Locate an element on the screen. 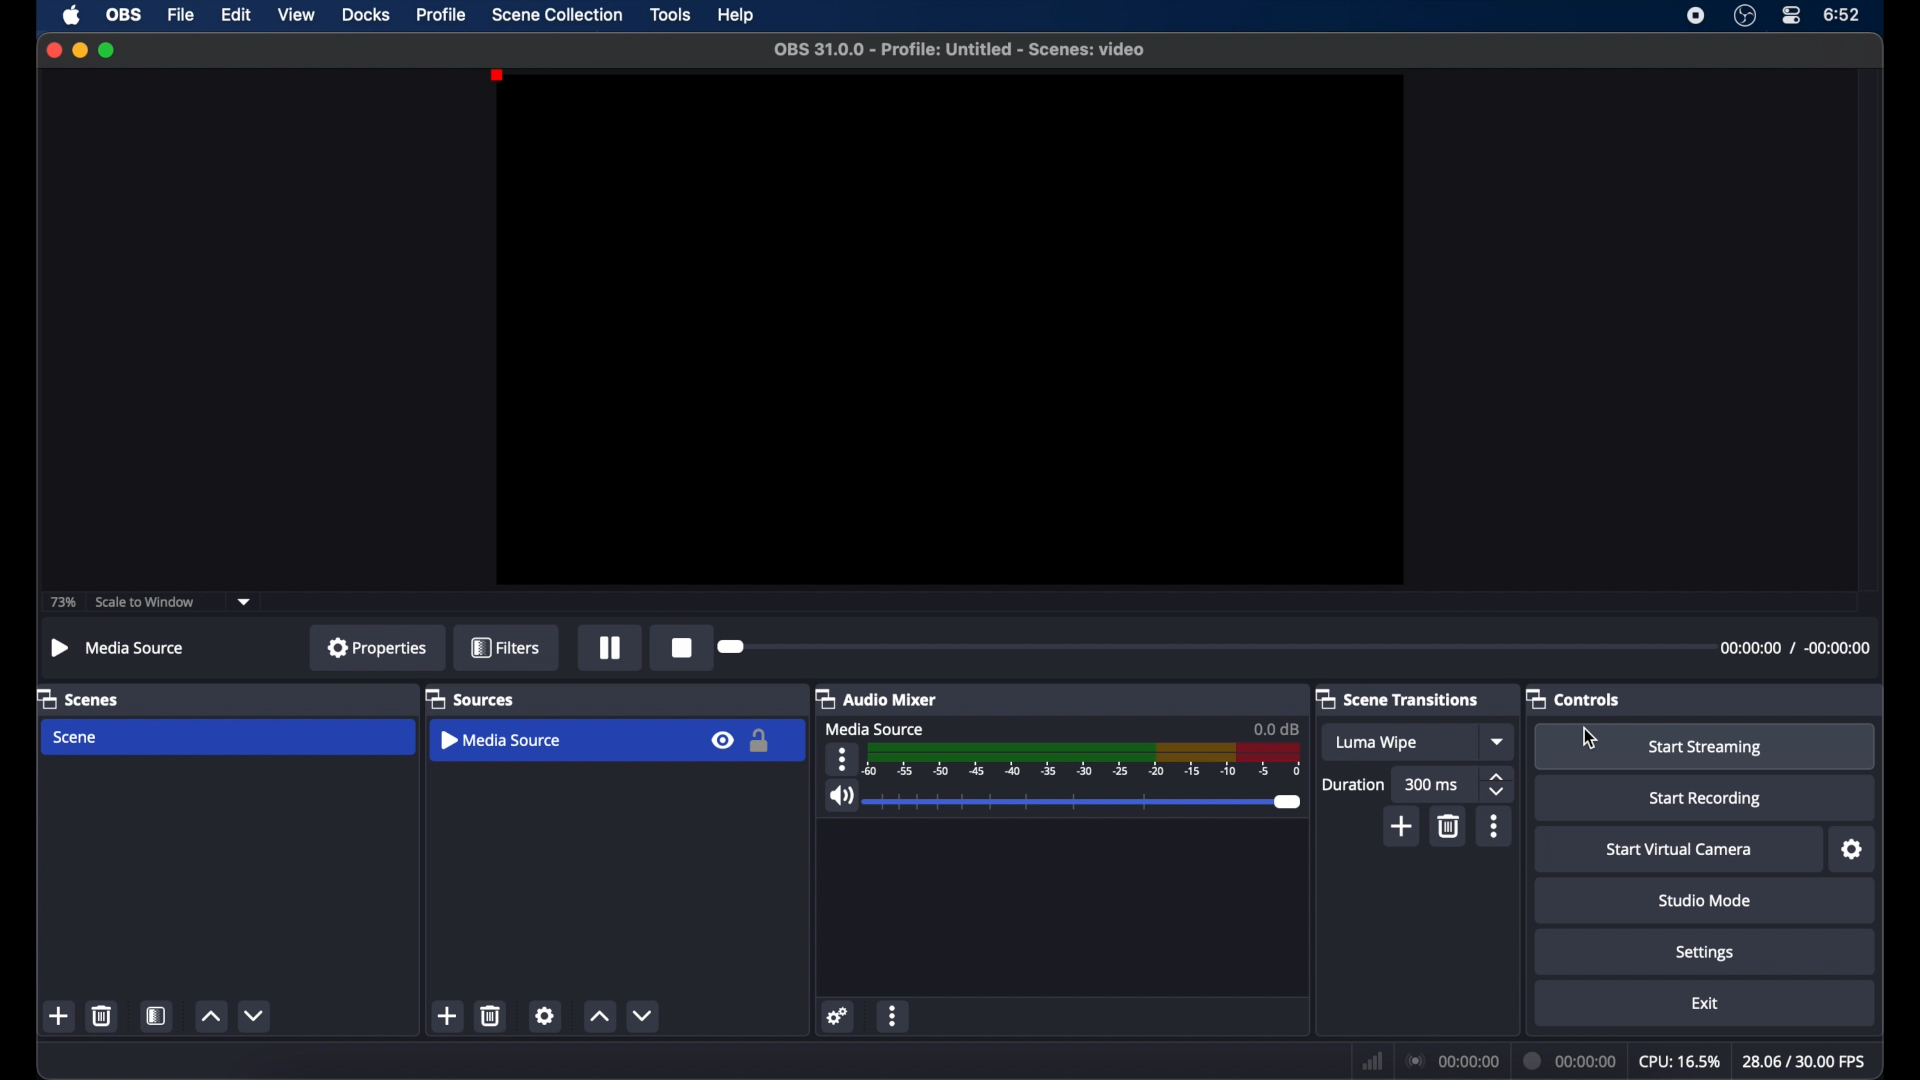 The image size is (1920, 1080). luma is located at coordinates (1378, 743).